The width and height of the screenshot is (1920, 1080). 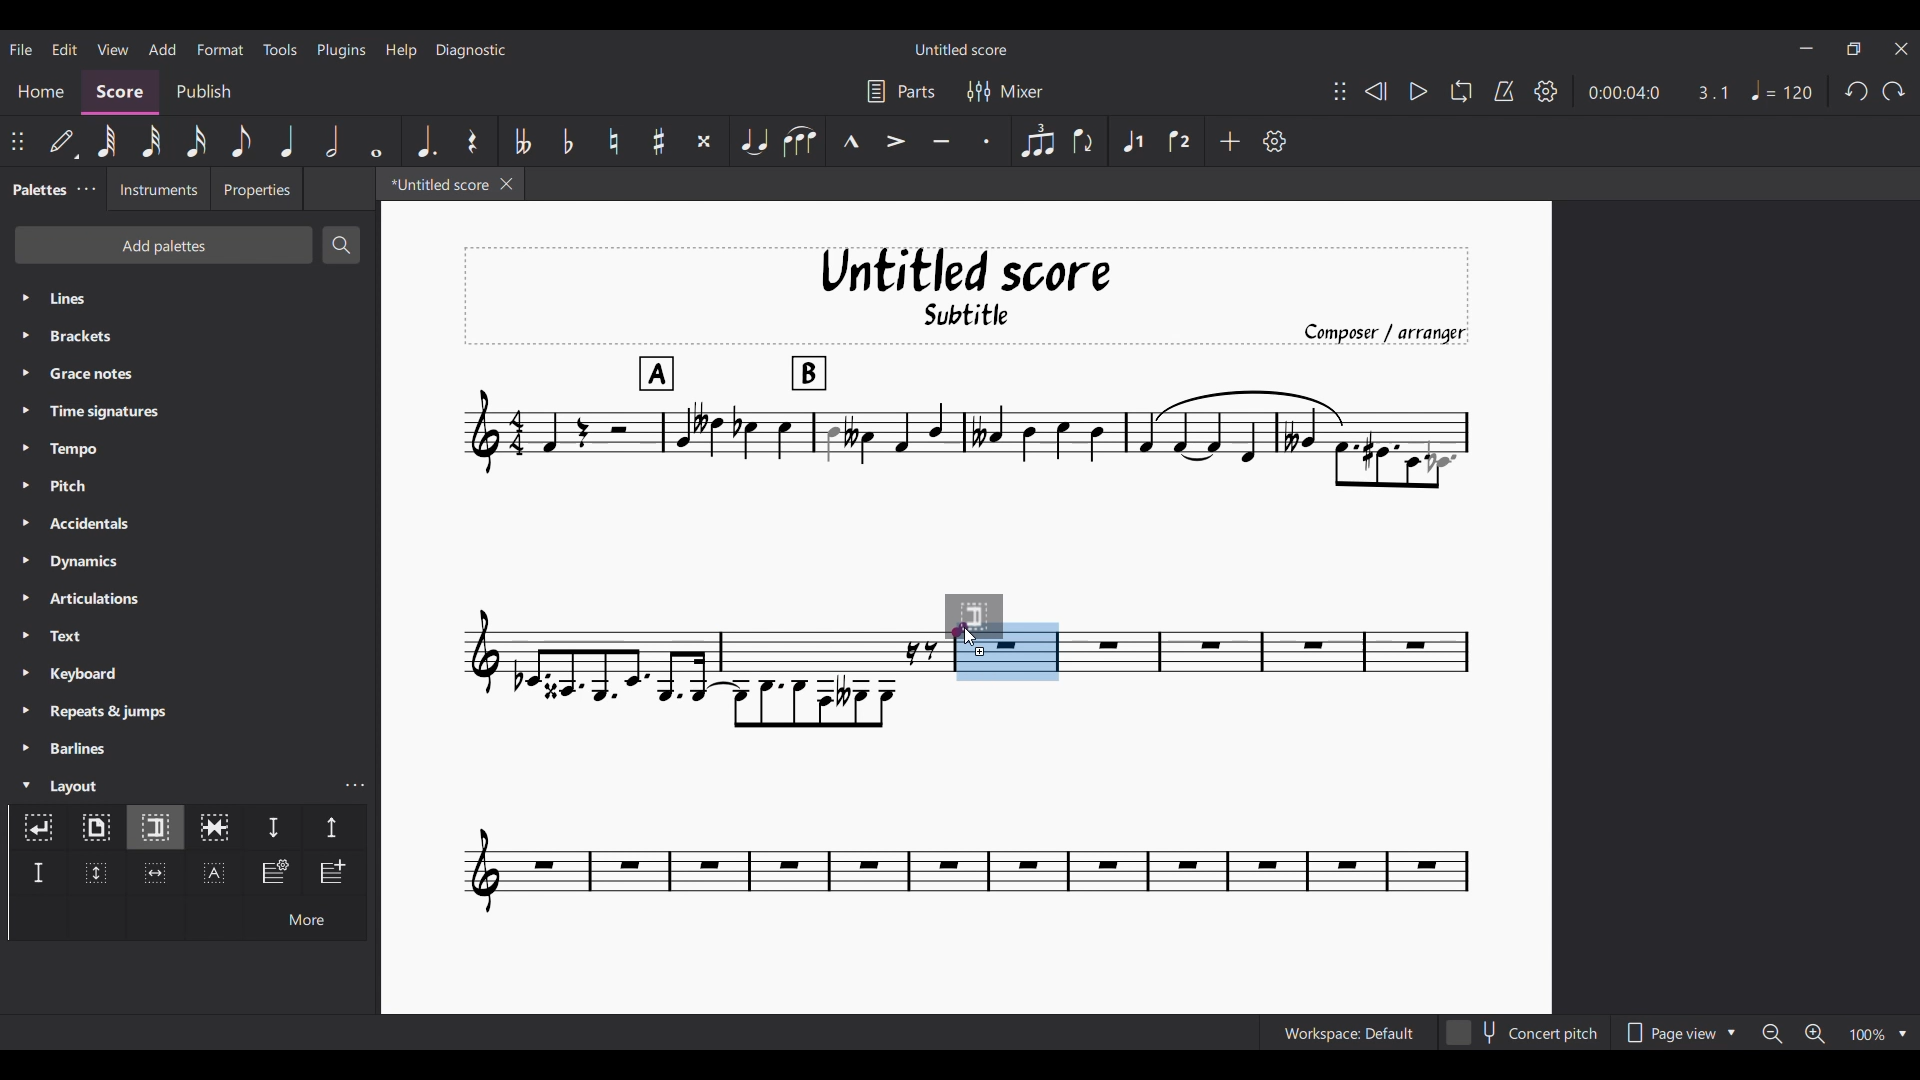 What do you see at coordinates (1229, 141) in the screenshot?
I see `Add` at bounding box center [1229, 141].